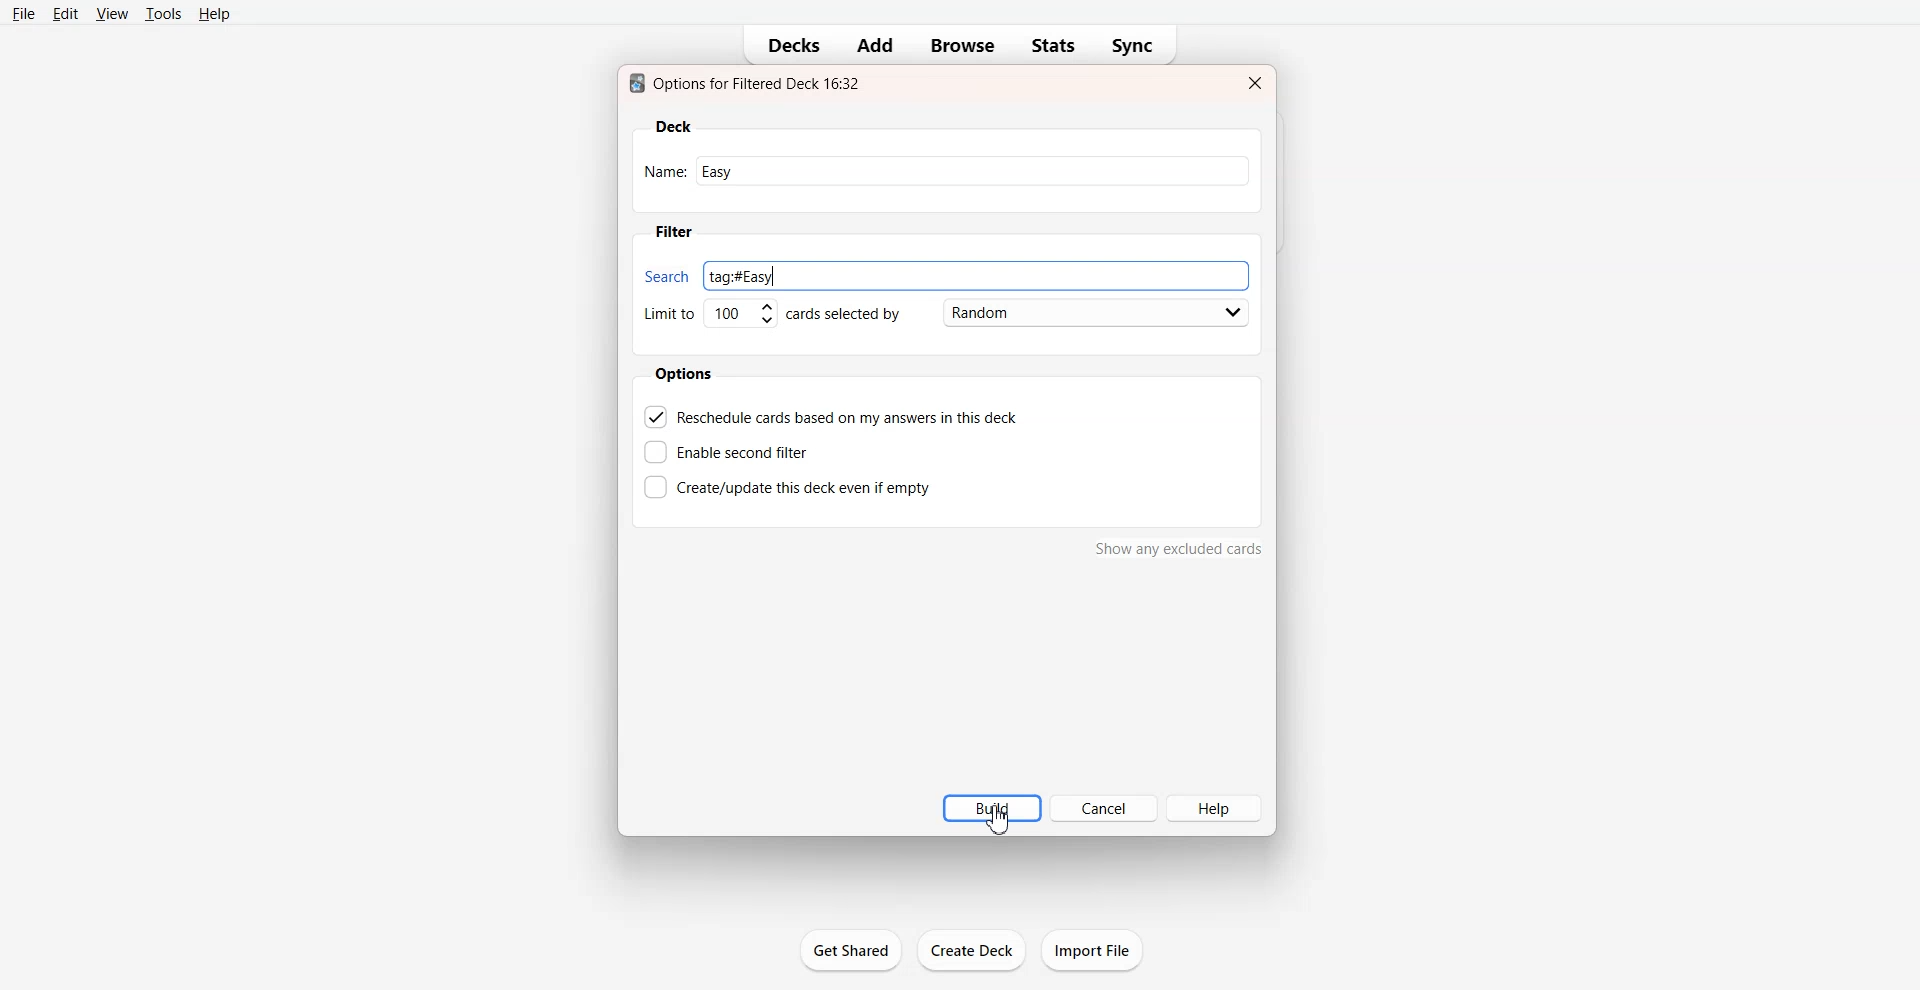 The height and width of the screenshot is (990, 1920). I want to click on Enable second filter, so click(733, 452).